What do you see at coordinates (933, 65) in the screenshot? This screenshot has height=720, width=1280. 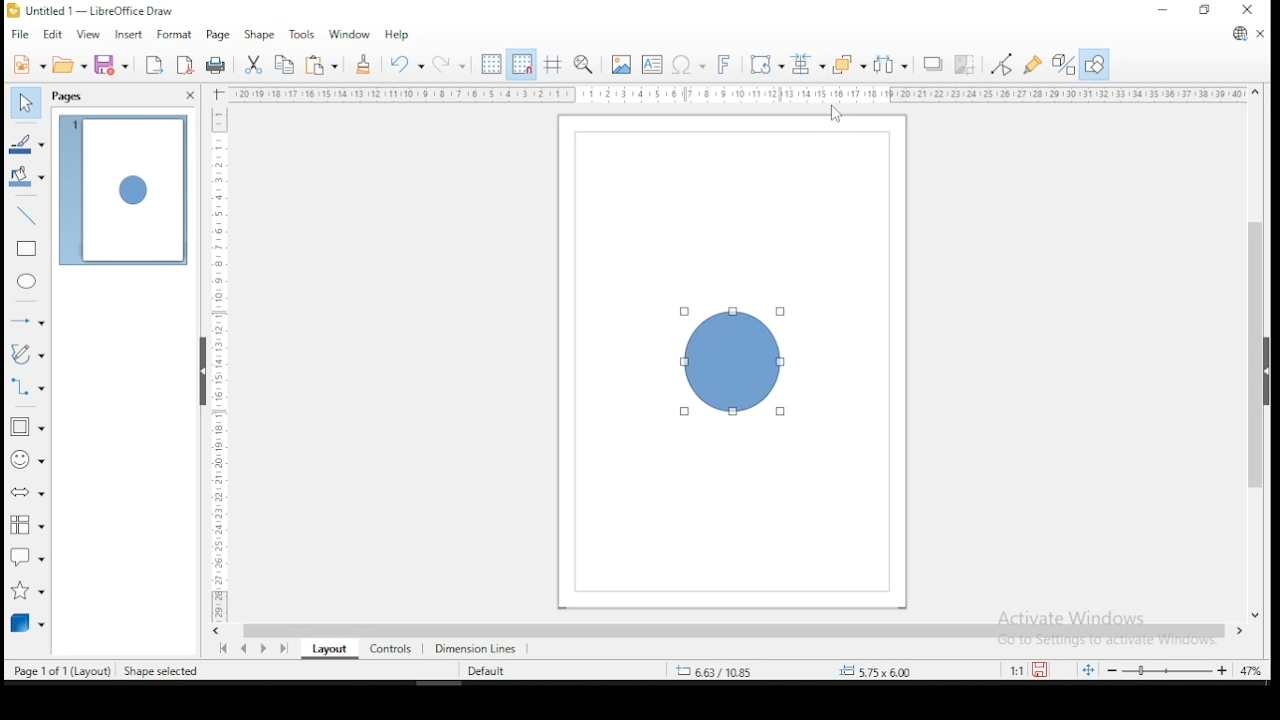 I see `shadow` at bounding box center [933, 65].